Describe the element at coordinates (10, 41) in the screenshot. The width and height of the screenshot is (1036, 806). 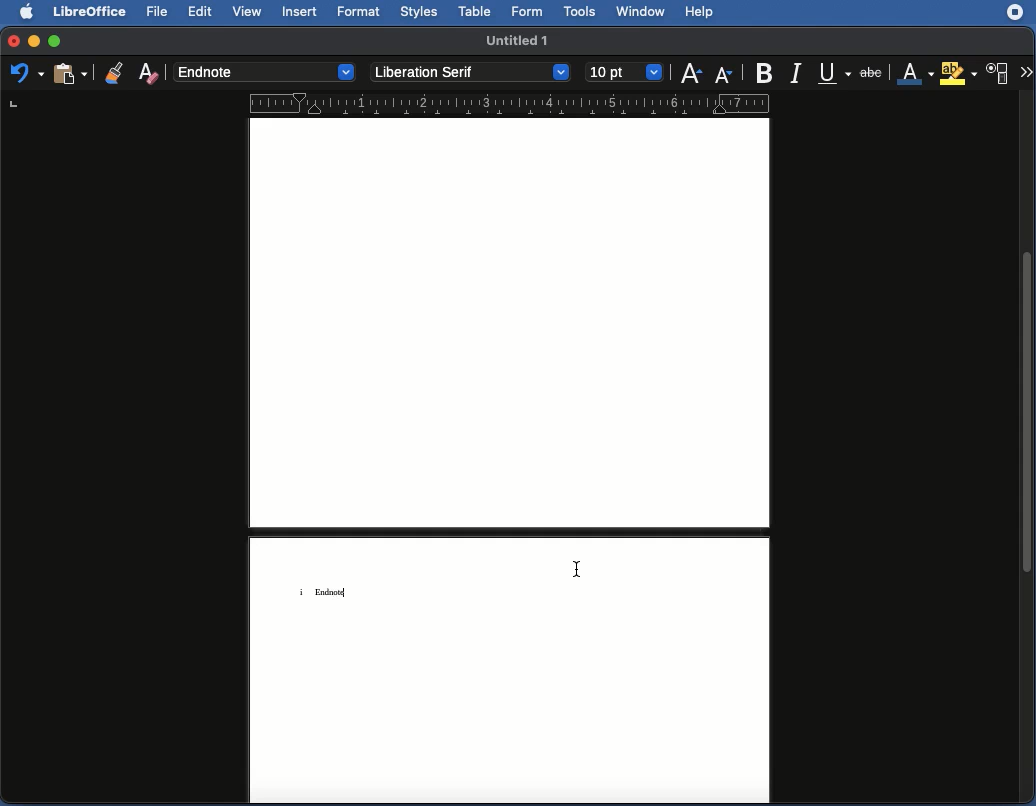
I see `Close` at that location.